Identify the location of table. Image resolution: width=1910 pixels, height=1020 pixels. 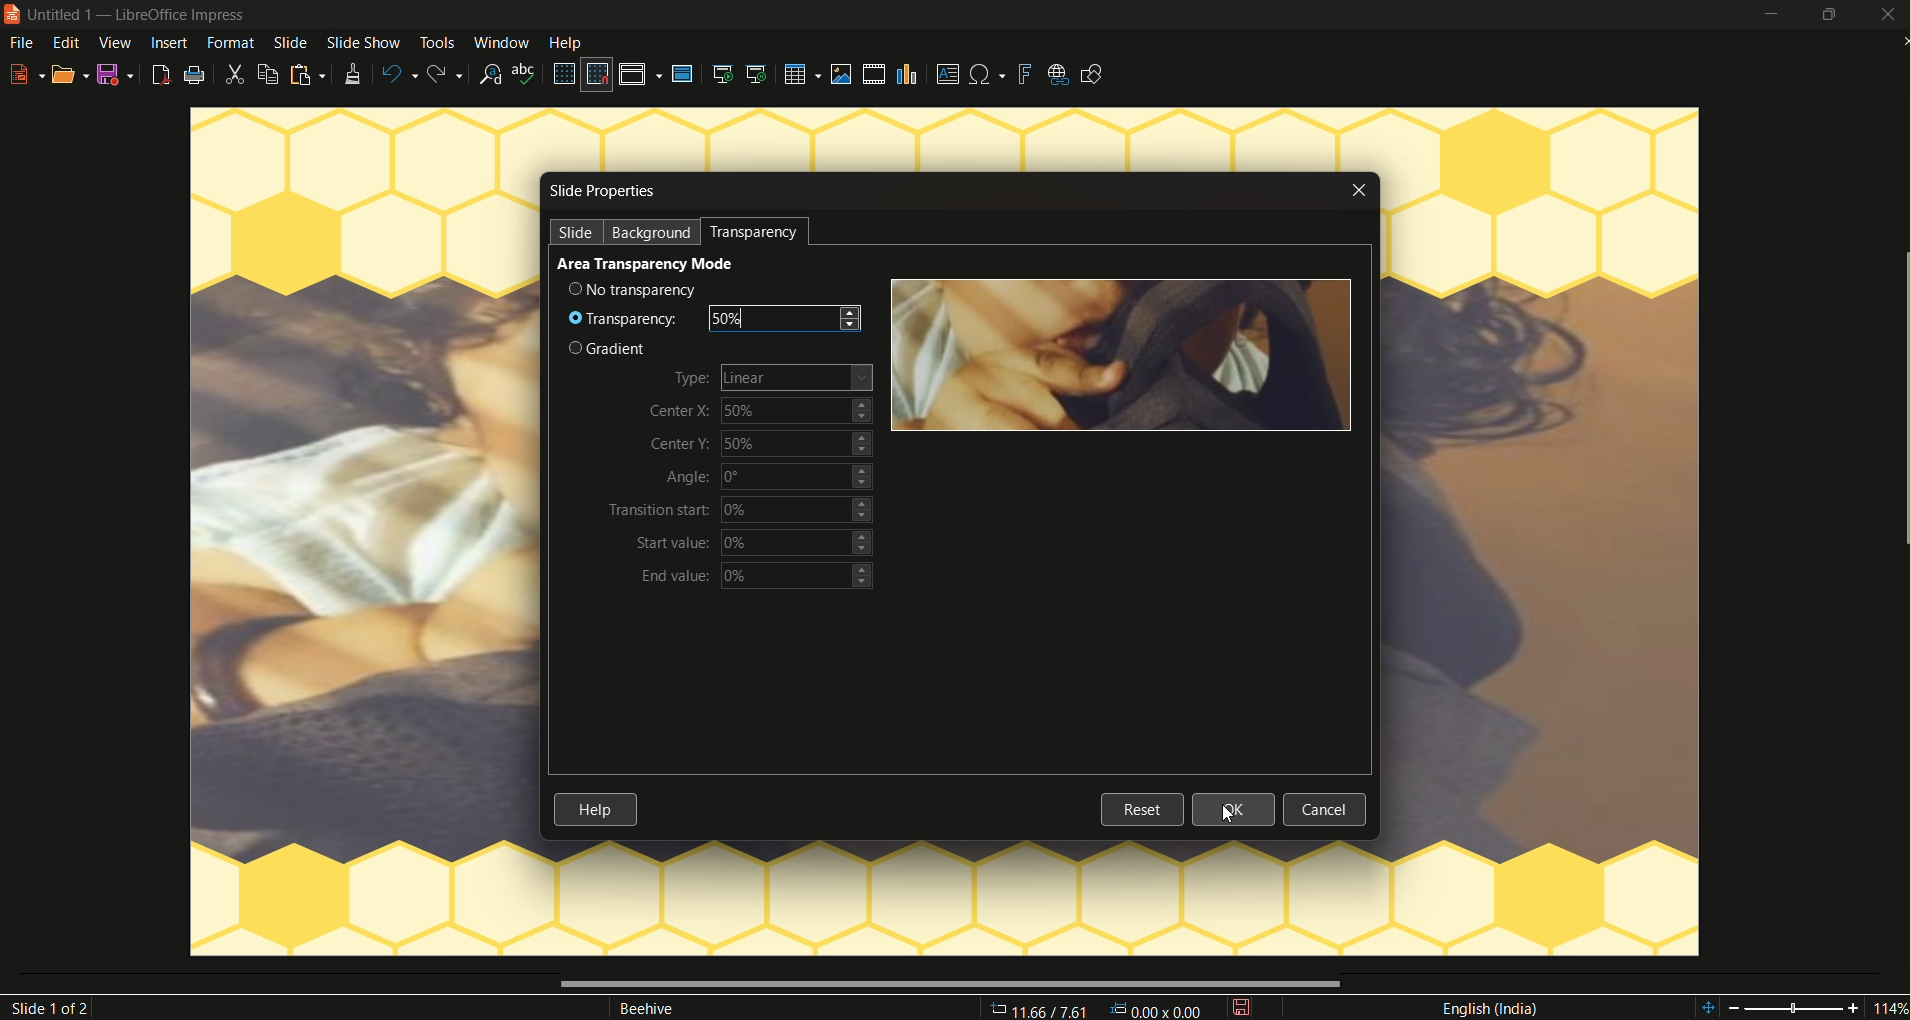
(802, 74).